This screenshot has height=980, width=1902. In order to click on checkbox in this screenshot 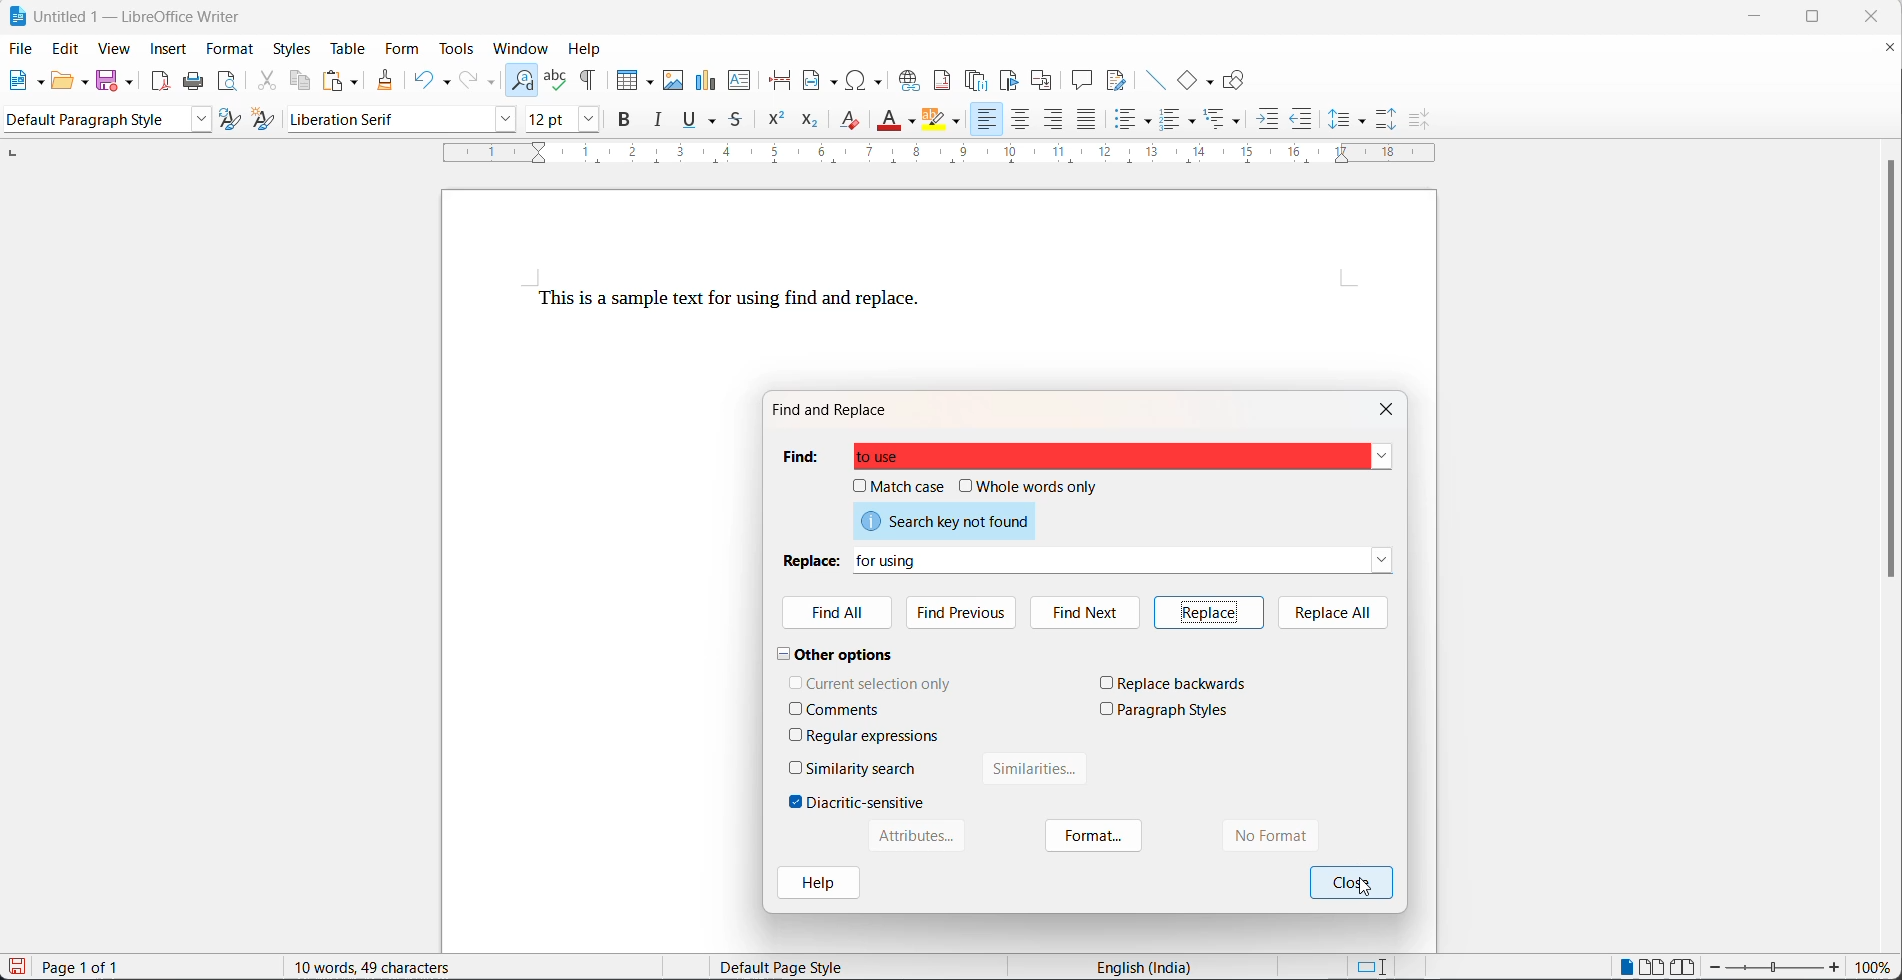, I will do `click(859, 485)`.